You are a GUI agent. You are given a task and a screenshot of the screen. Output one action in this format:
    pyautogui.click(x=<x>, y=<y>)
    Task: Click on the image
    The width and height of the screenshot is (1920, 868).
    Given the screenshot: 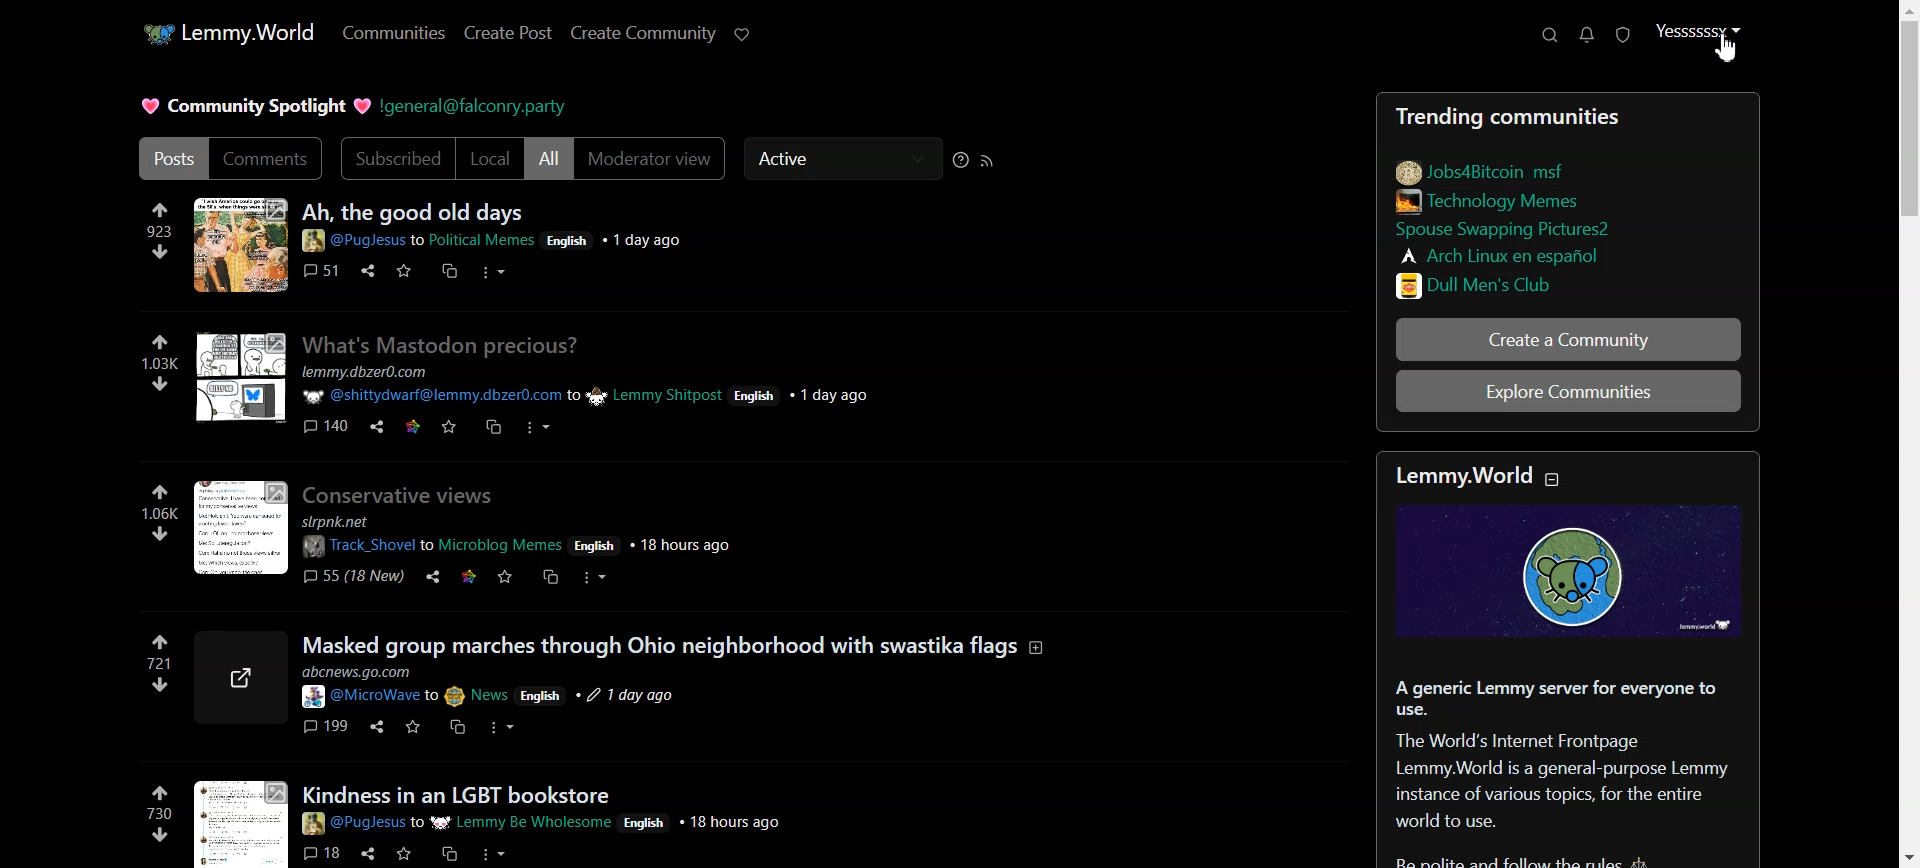 What is the action you would take?
    pyautogui.click(x=241, y=526)
    